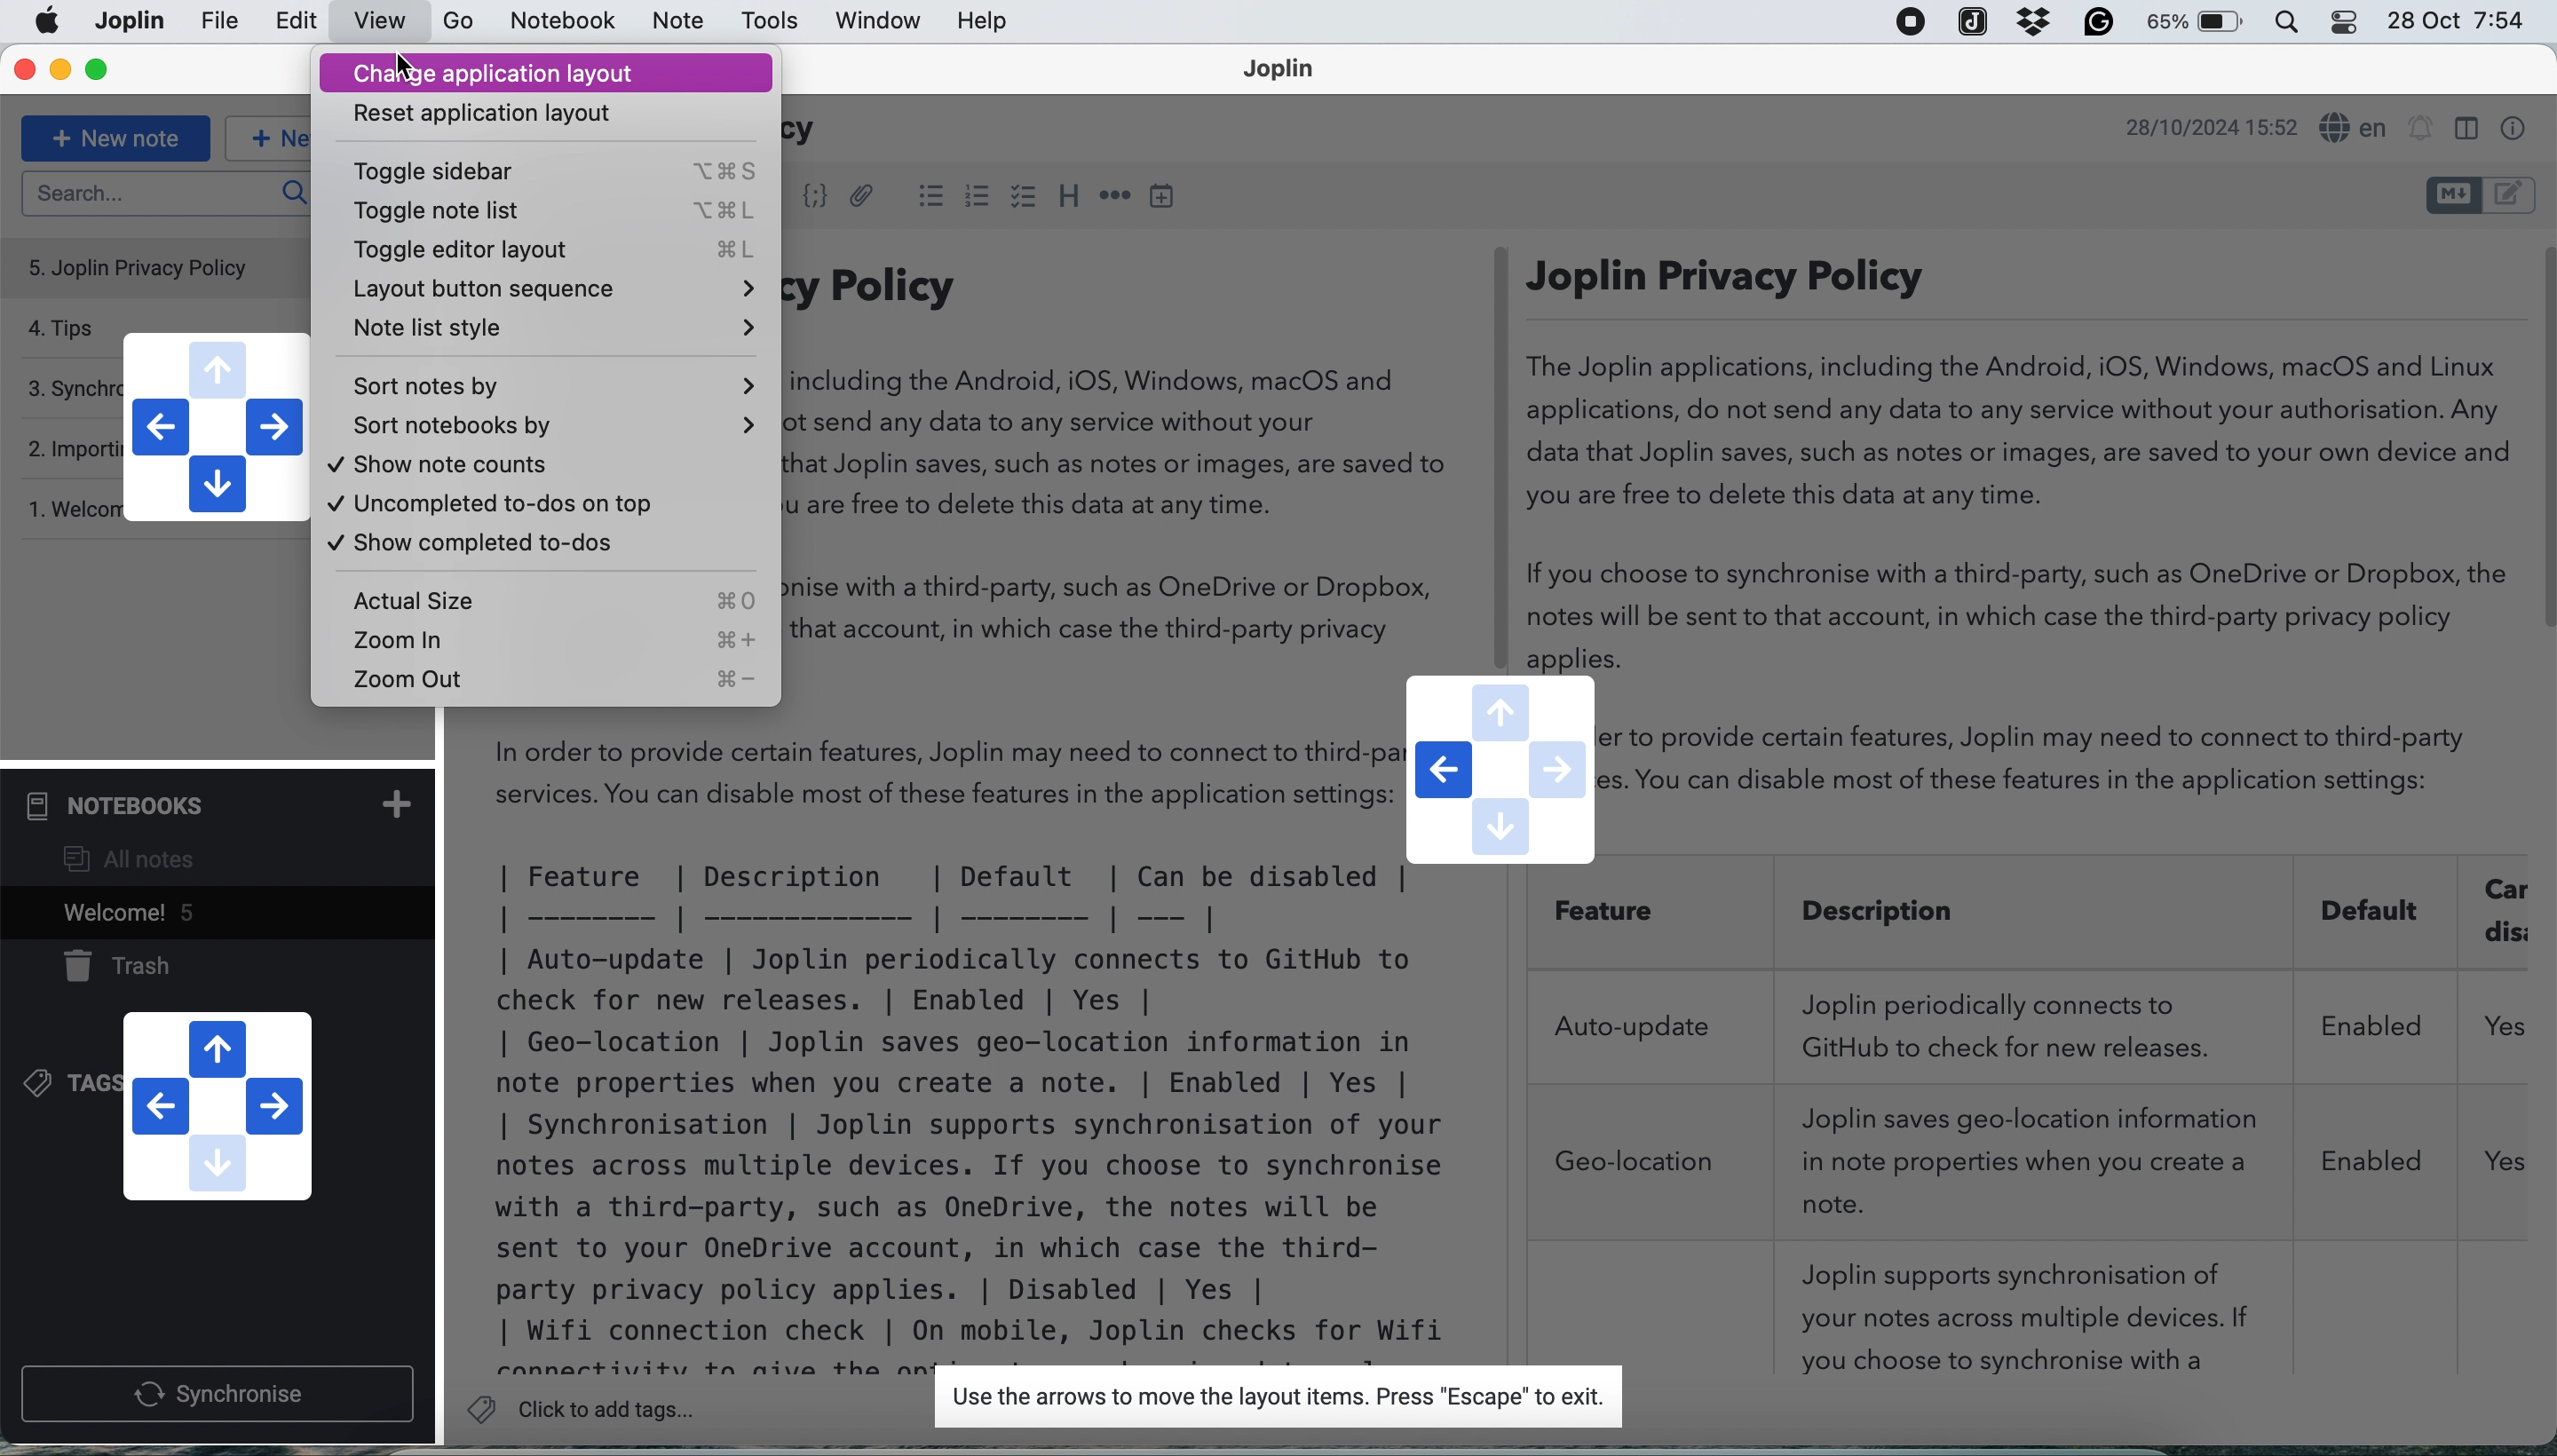 This screenshot has height=1456, width=2557. I want to click on Sort notebooks by, so click(551, 428).